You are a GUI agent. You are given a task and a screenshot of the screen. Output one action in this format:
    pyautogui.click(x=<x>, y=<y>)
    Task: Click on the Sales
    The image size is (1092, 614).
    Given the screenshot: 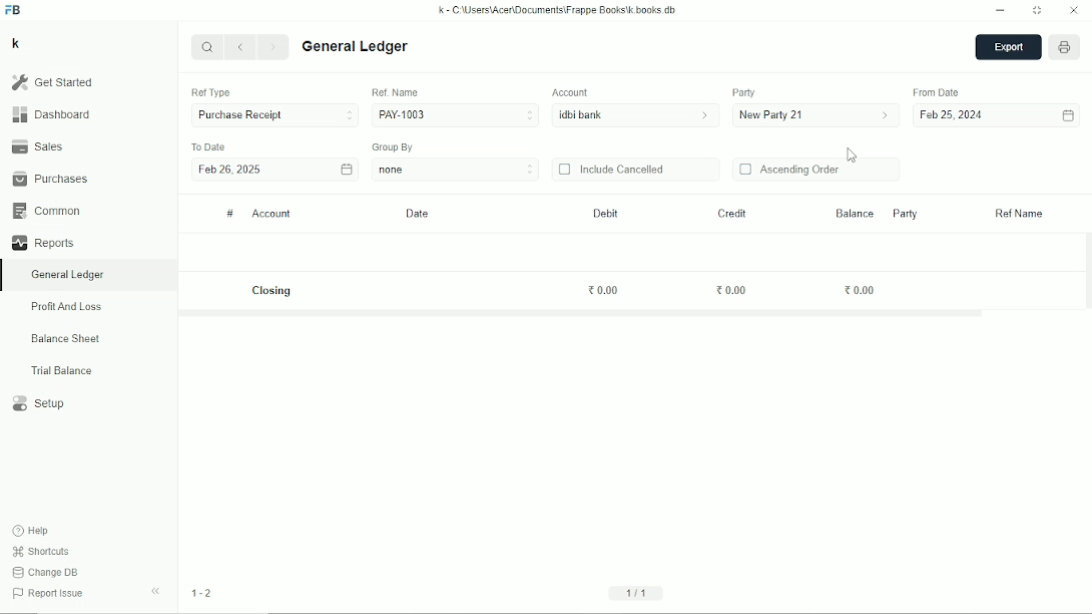 What is the action you would take?
    pyautogui.click(x=37, y=145)
    